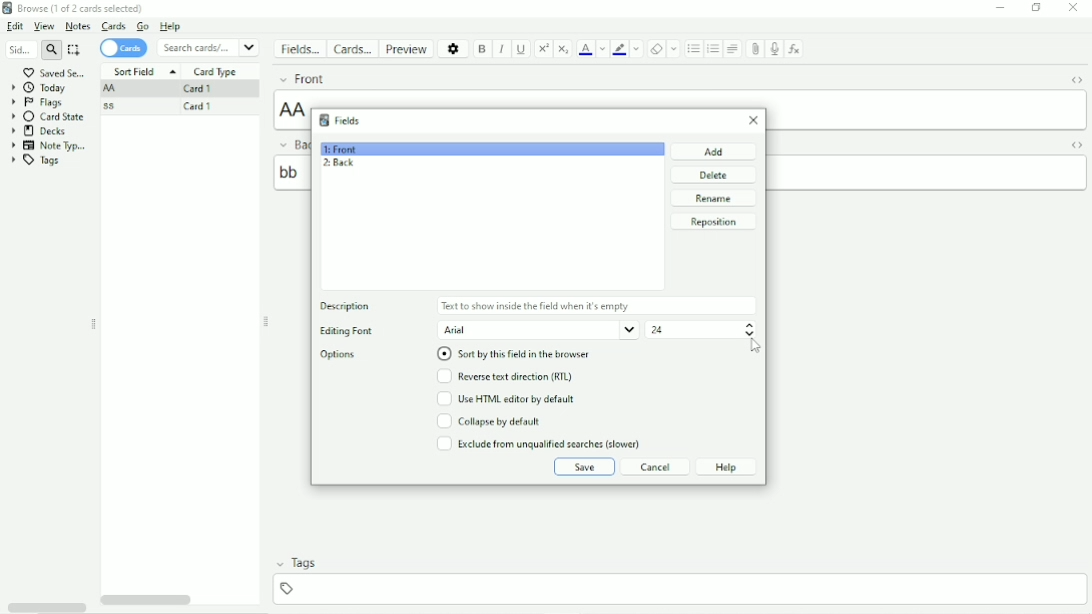  Describe the element at coordinates (46, 607) in the screenshot. I see `Horizontal scrollbar` at that location.